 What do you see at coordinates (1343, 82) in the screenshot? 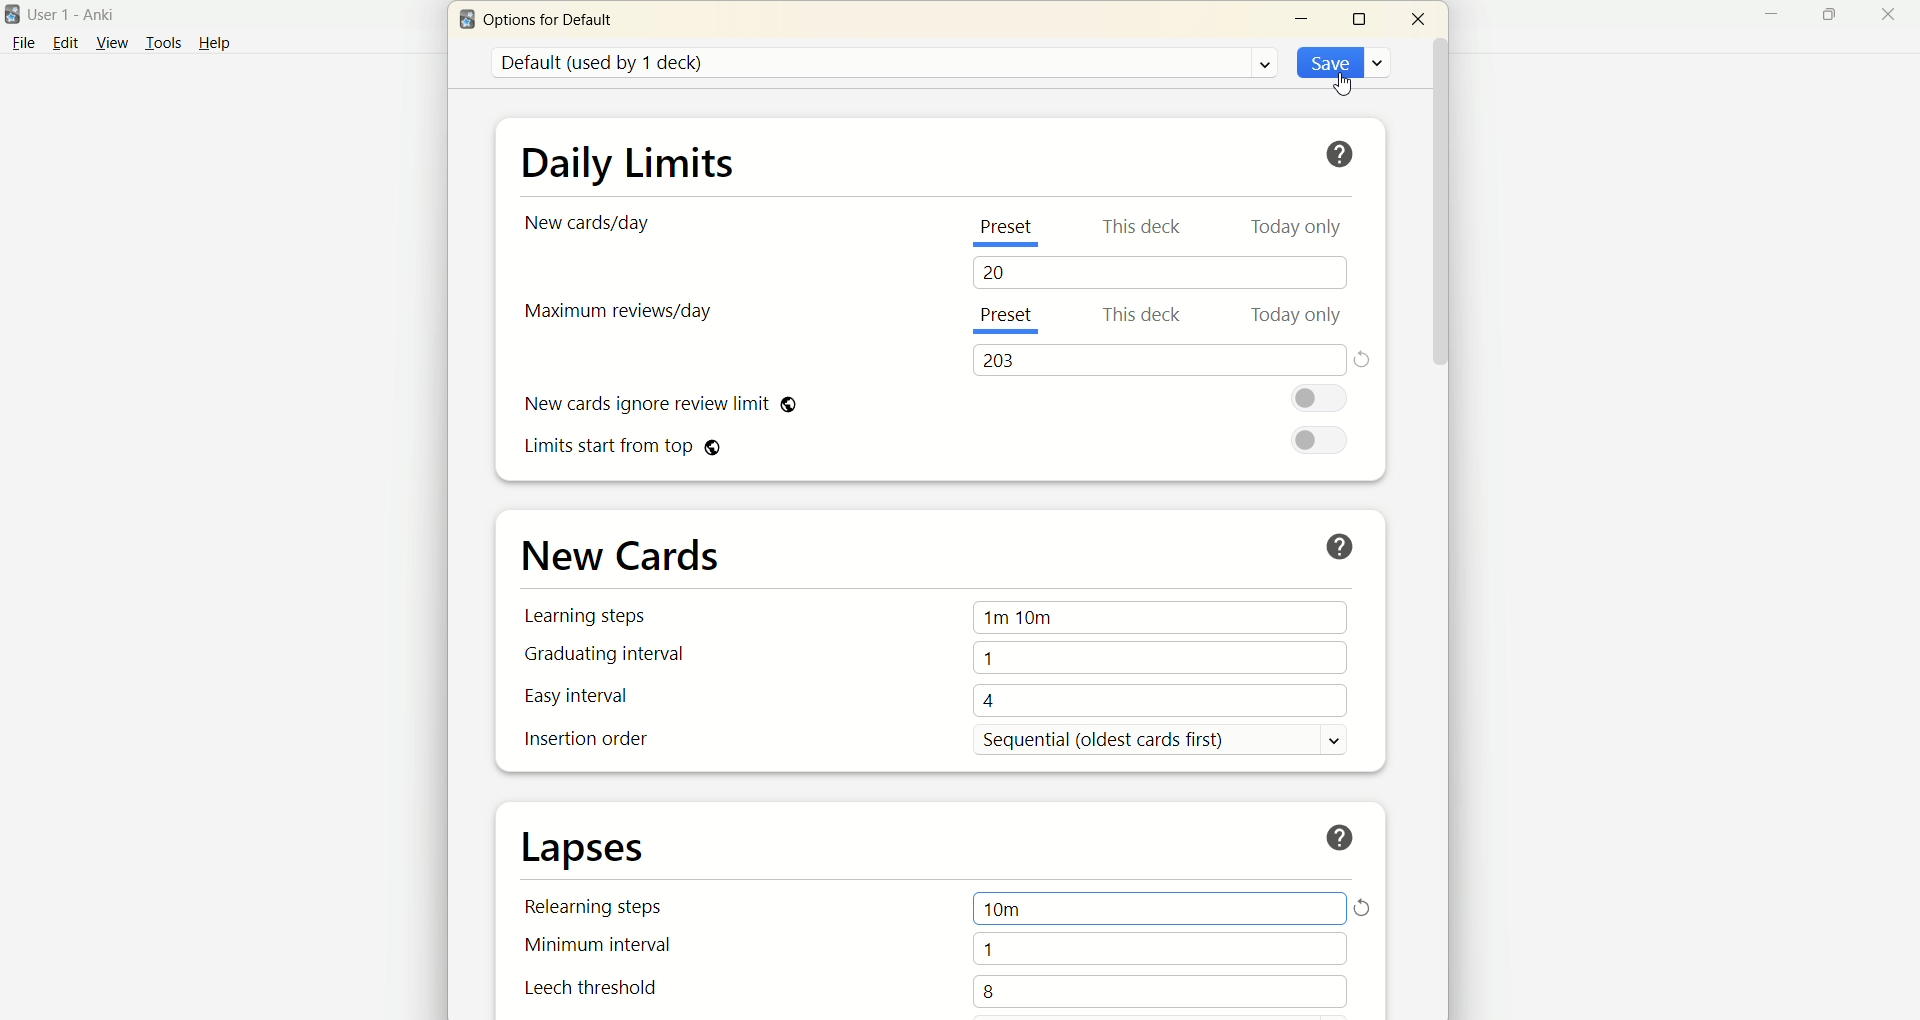
I see `cursor` at bounding box center [1343, 82].